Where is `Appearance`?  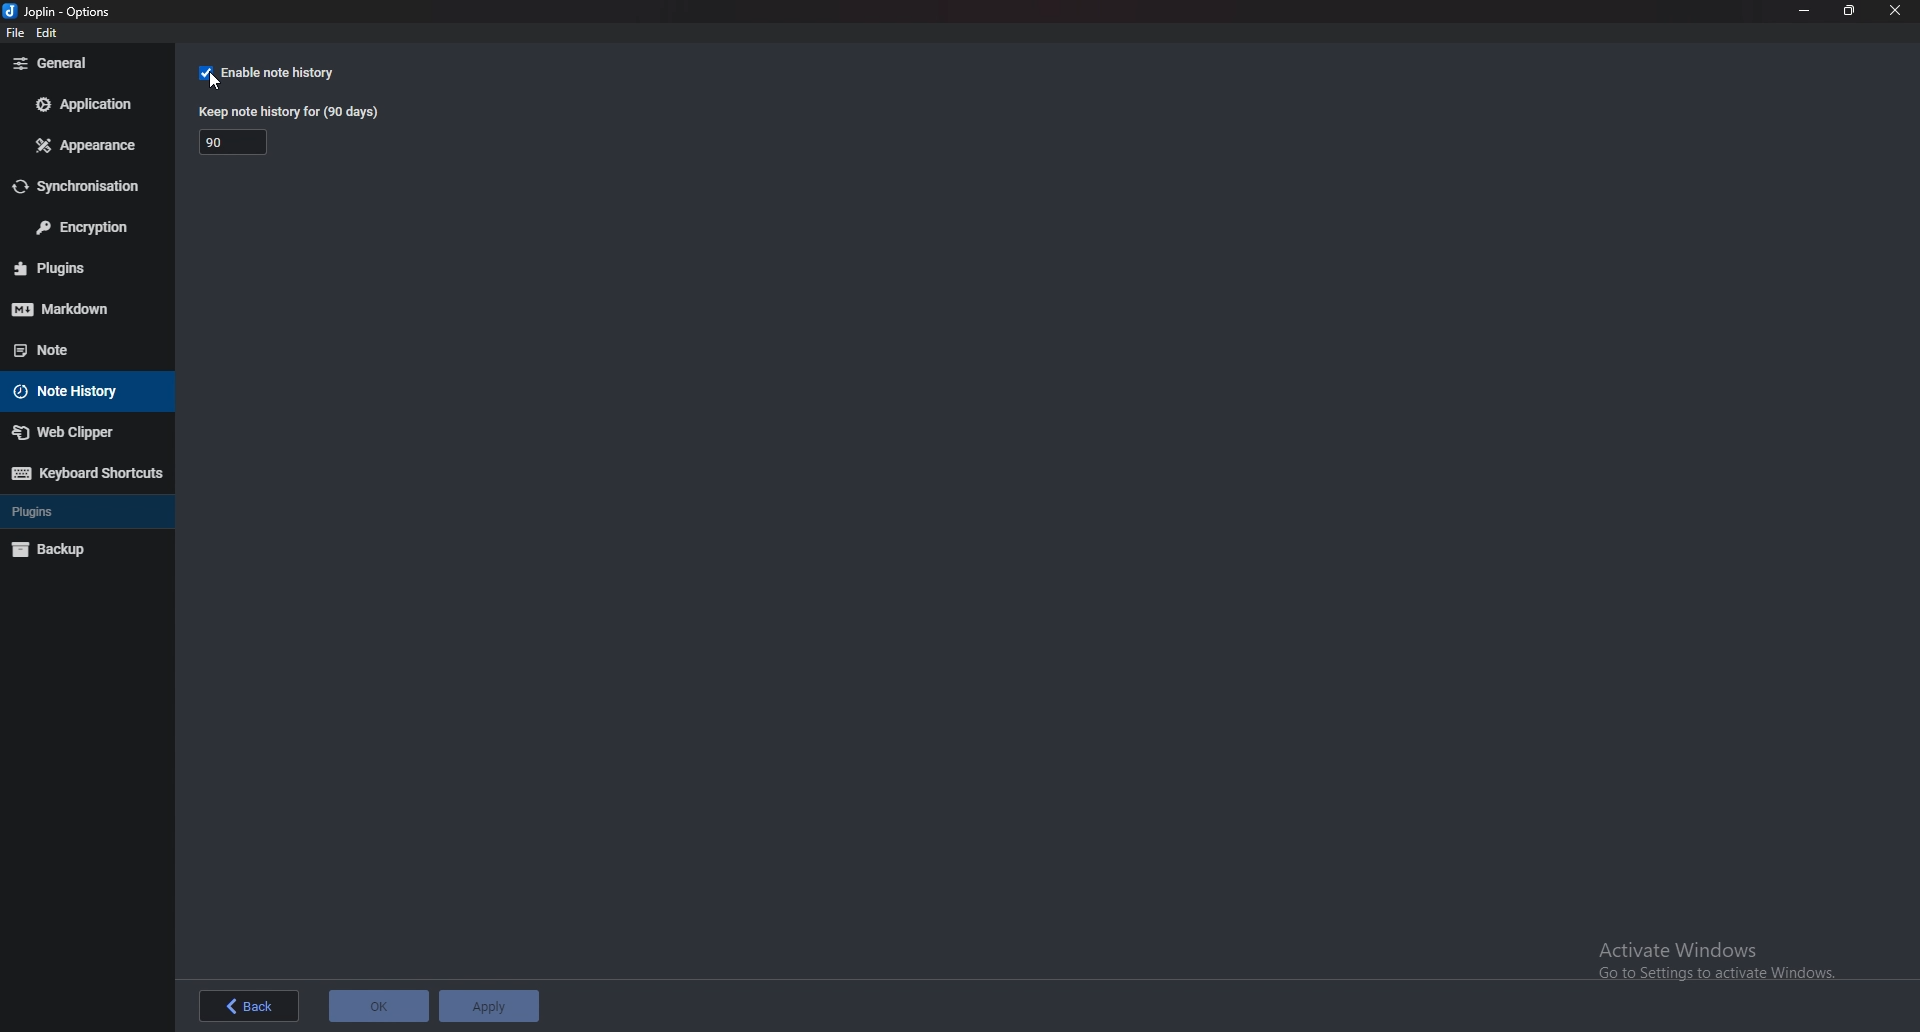 Appearance is located at coordinates (89, 145).